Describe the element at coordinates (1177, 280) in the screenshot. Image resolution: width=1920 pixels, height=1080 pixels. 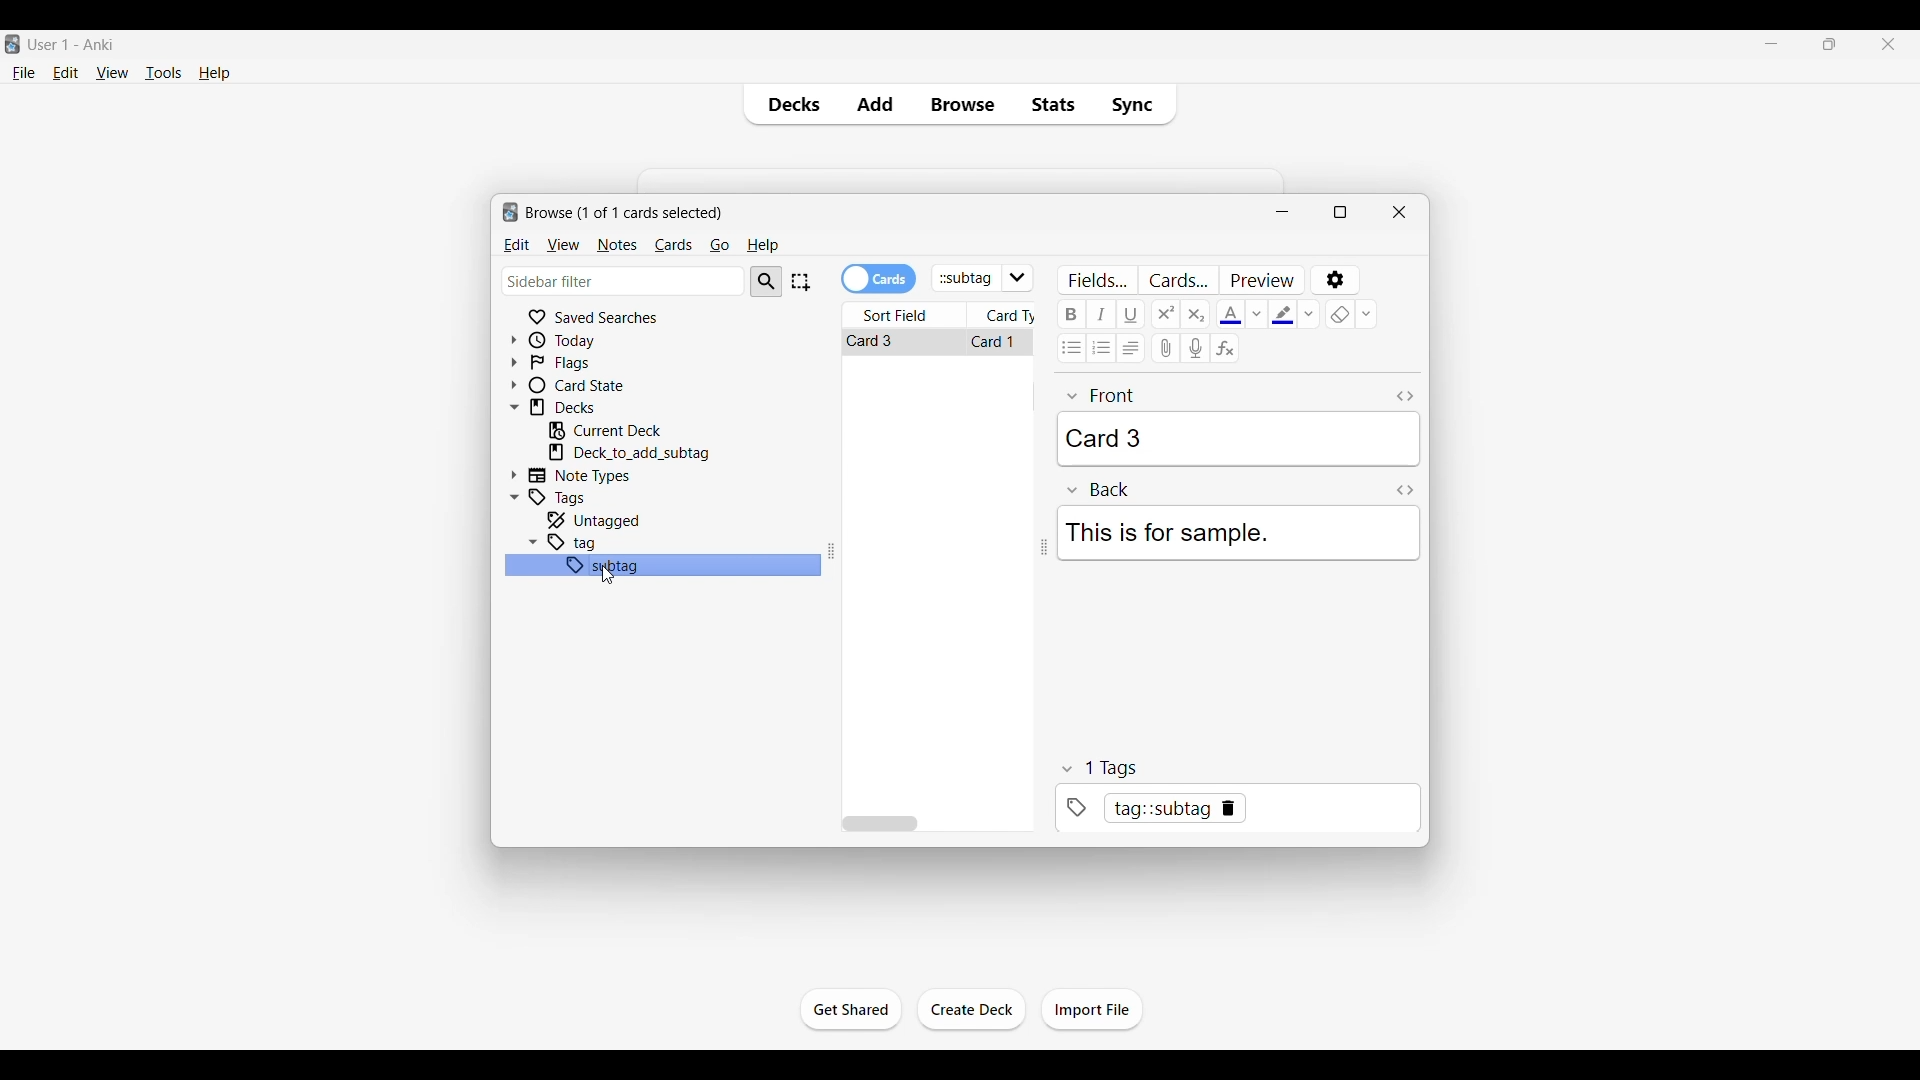
I see `Customize card templates` at that location.